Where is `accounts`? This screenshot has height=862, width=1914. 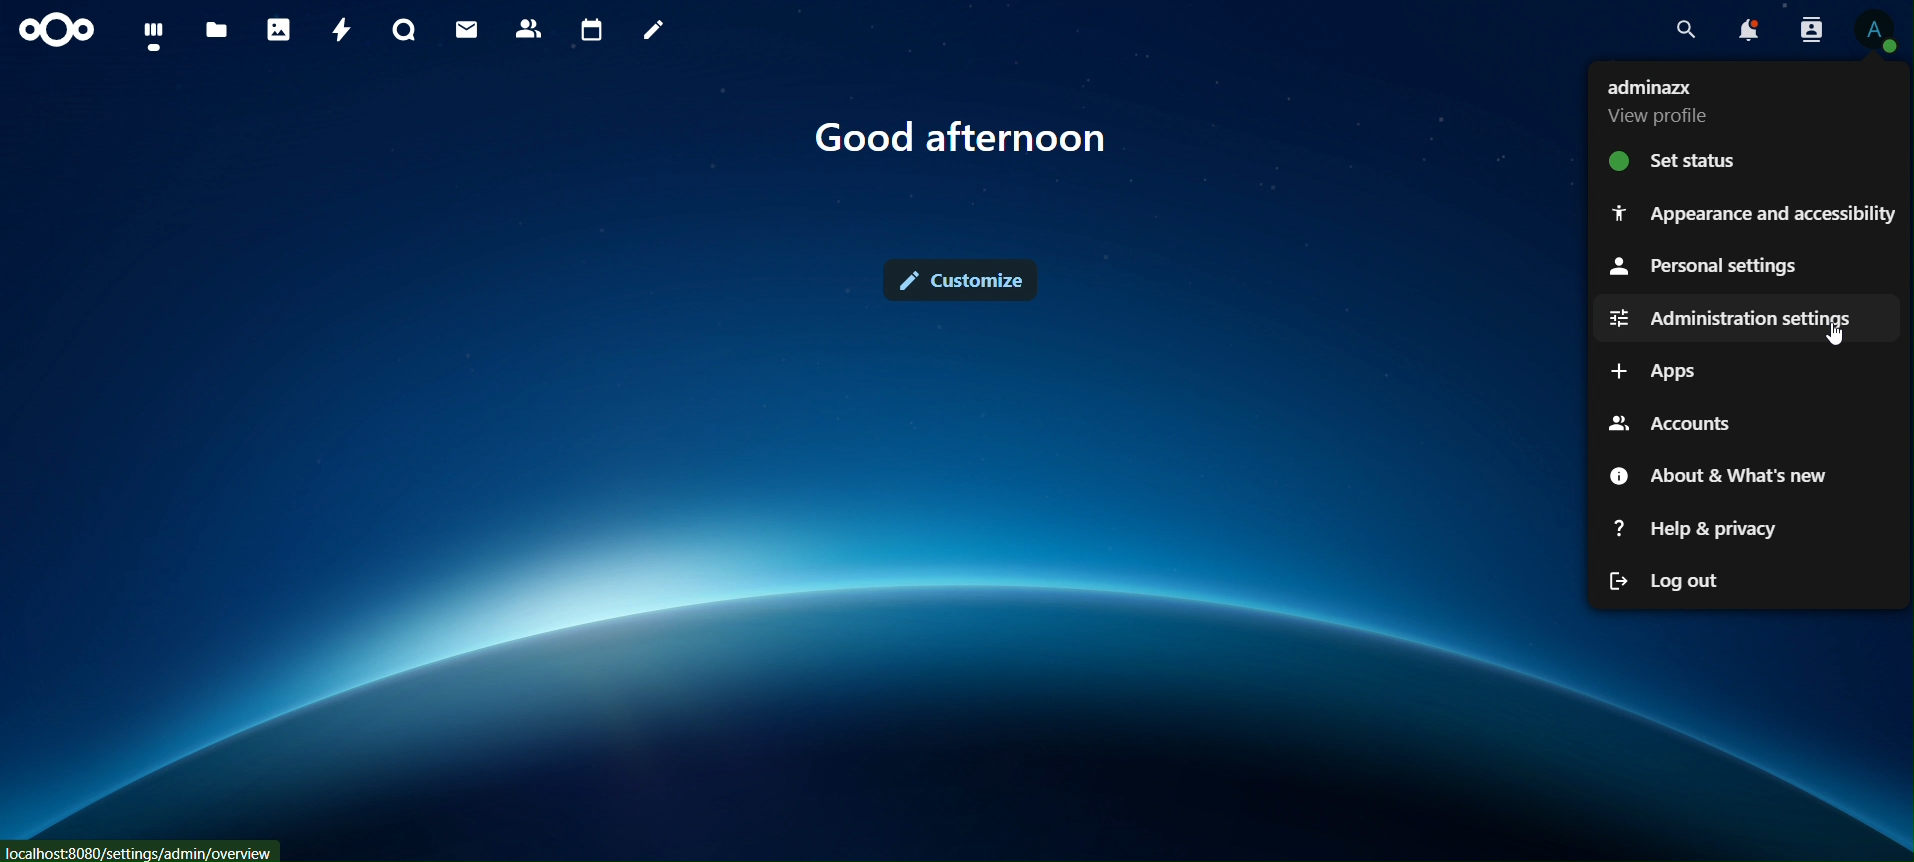
accounts is located at coordinates (1666, 418).